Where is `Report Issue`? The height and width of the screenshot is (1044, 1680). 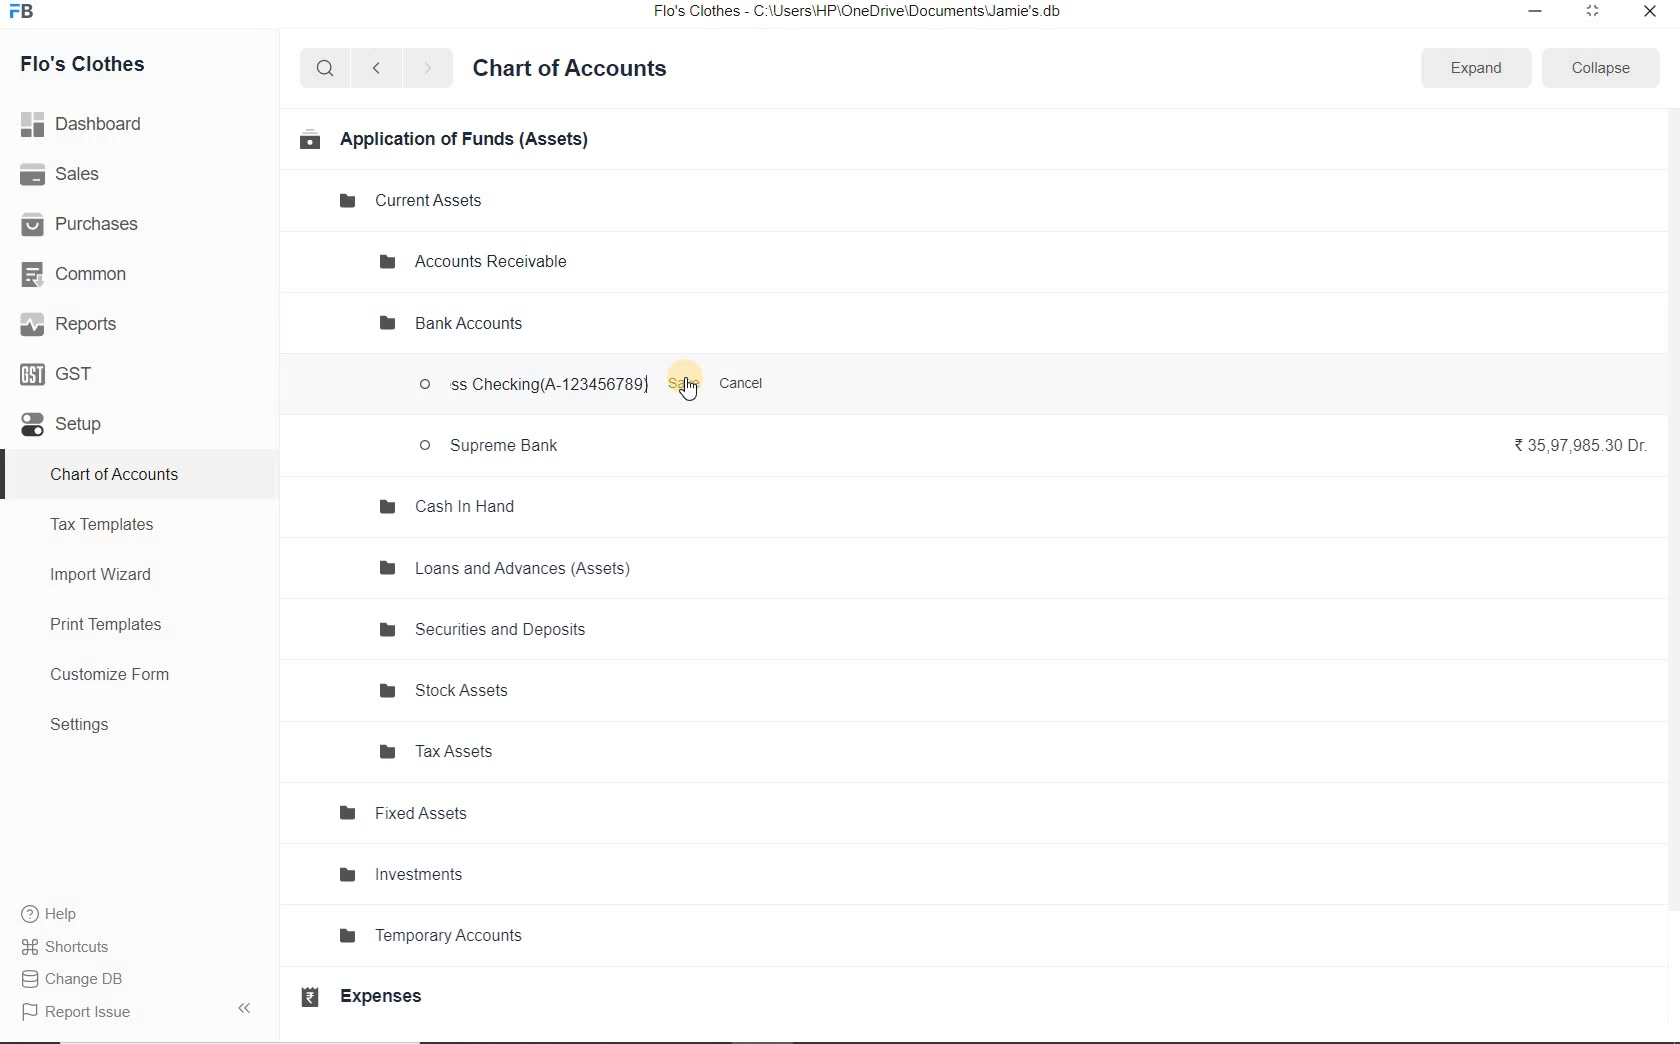
Report Issue is located at coordinates (76, 1012).